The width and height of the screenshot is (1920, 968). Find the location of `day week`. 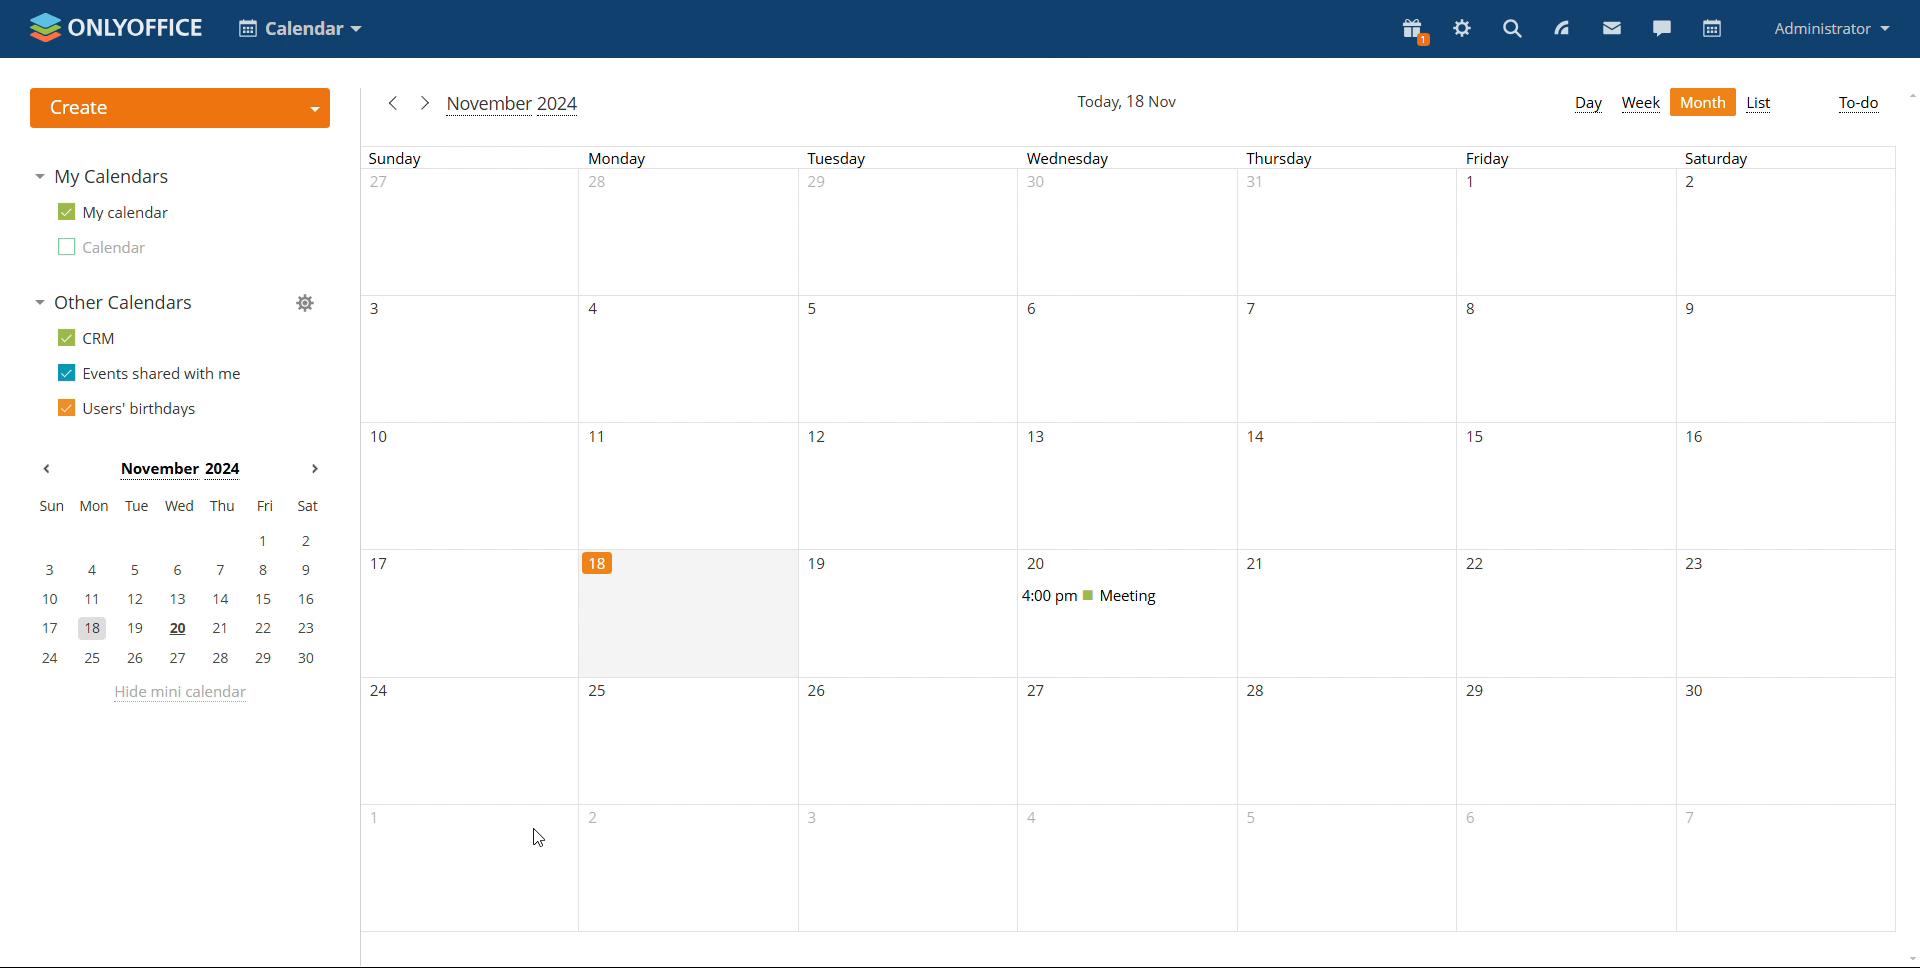

day week is located at coordinates (1588, 105).